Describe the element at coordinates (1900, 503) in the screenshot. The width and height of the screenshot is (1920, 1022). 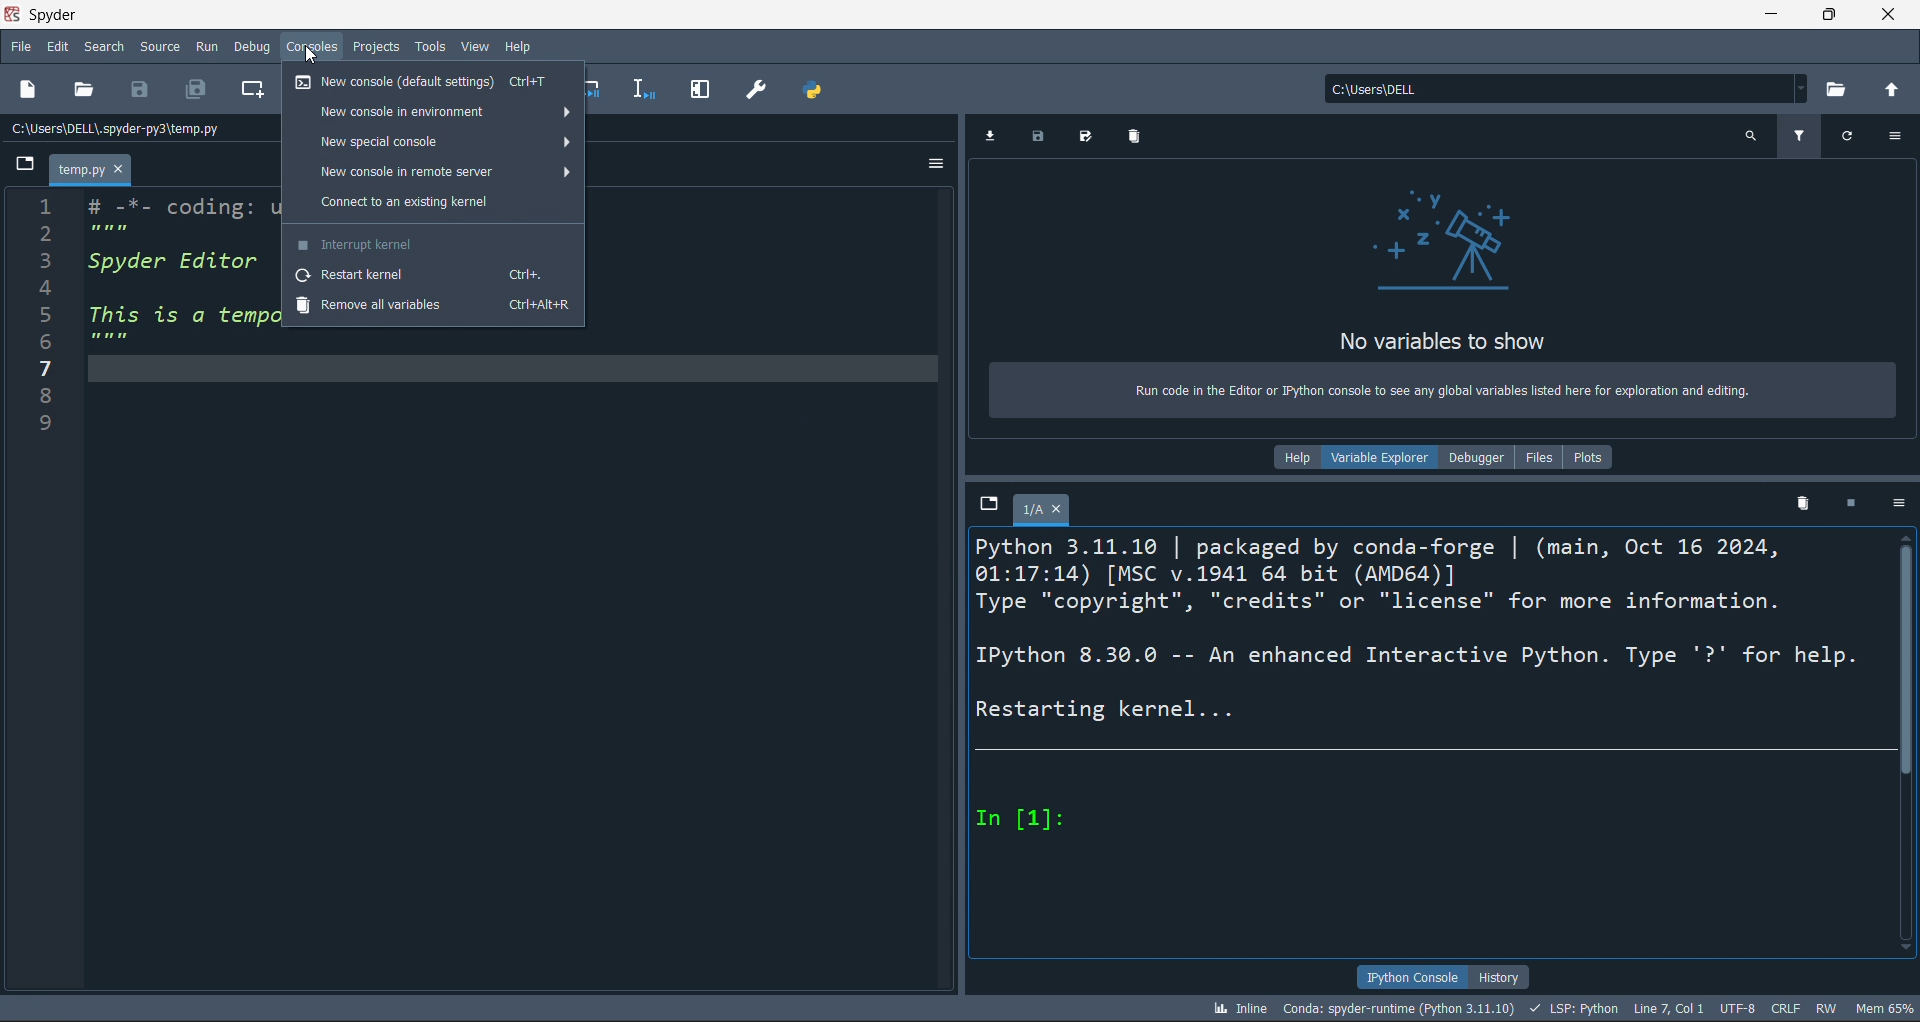
I see `more options` at that location.